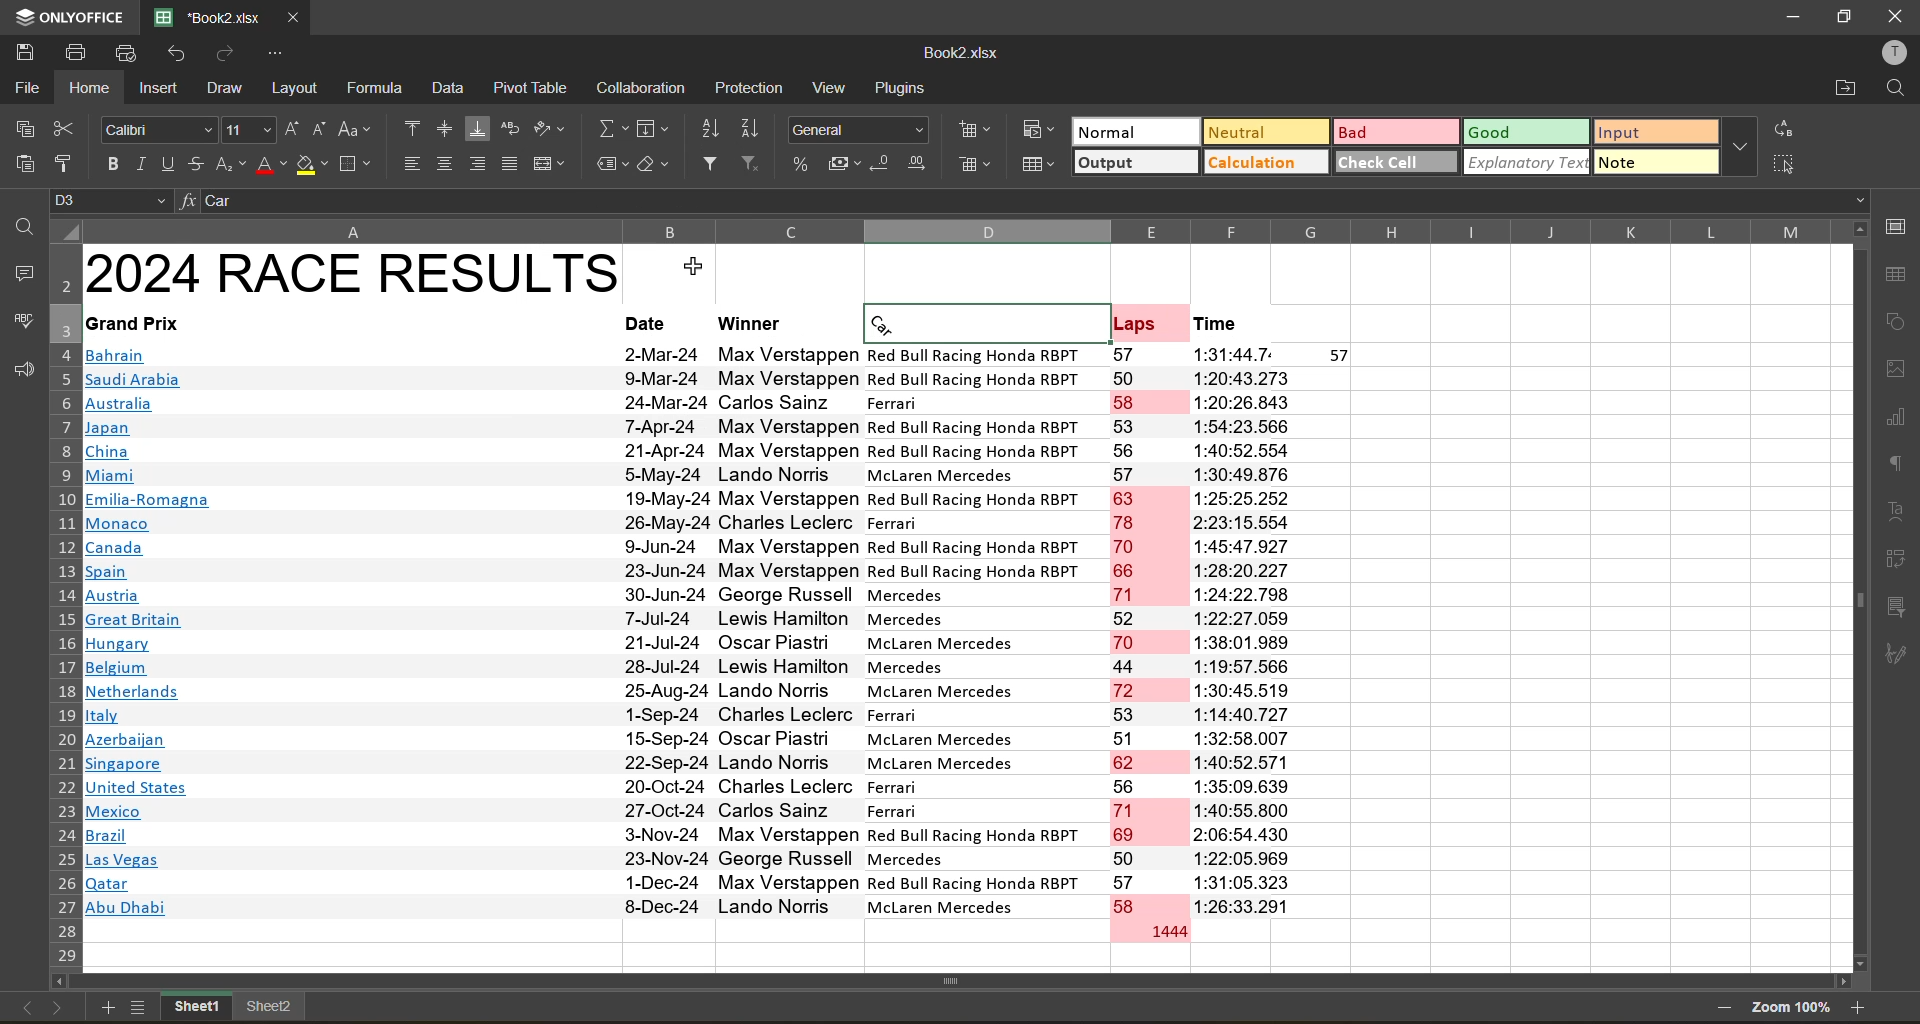 The image size is (1920, 1024). I want to click on conditional formatting, so click(1038, 127).